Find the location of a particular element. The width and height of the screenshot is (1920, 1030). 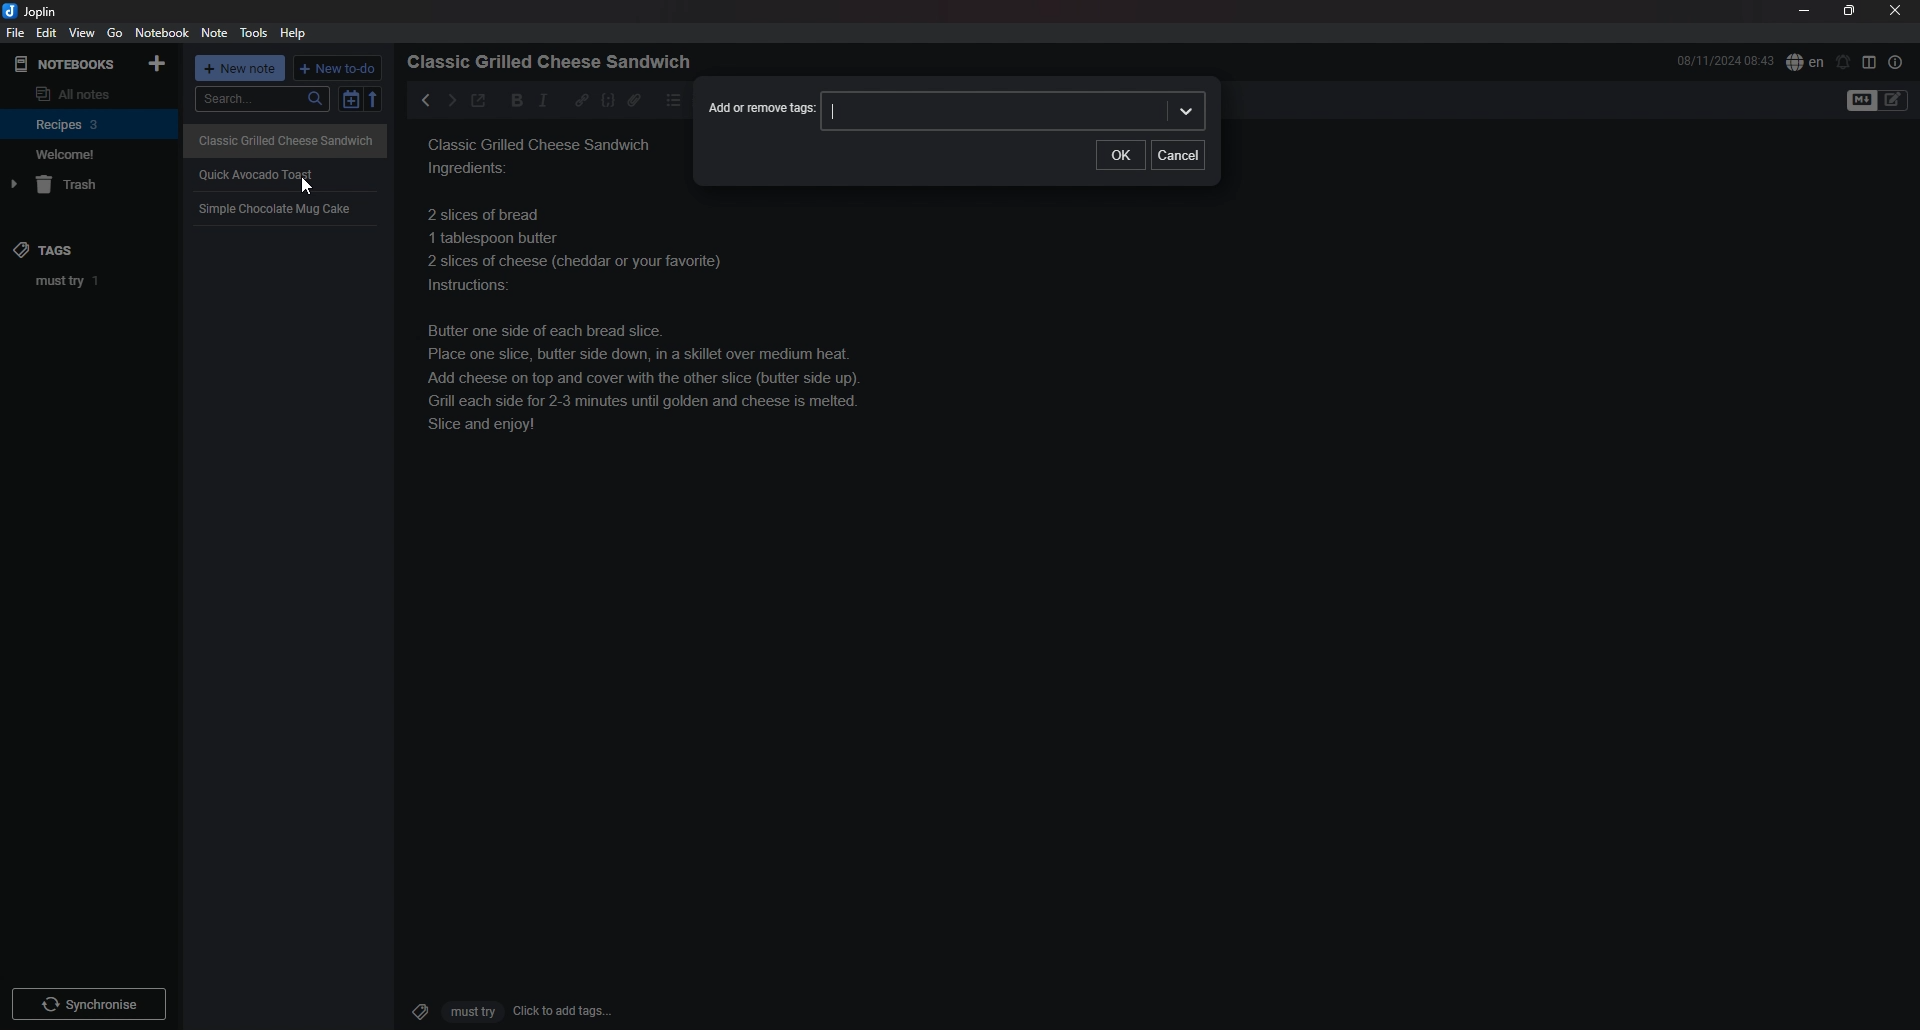

joplin is located at coordinates (33, 11).